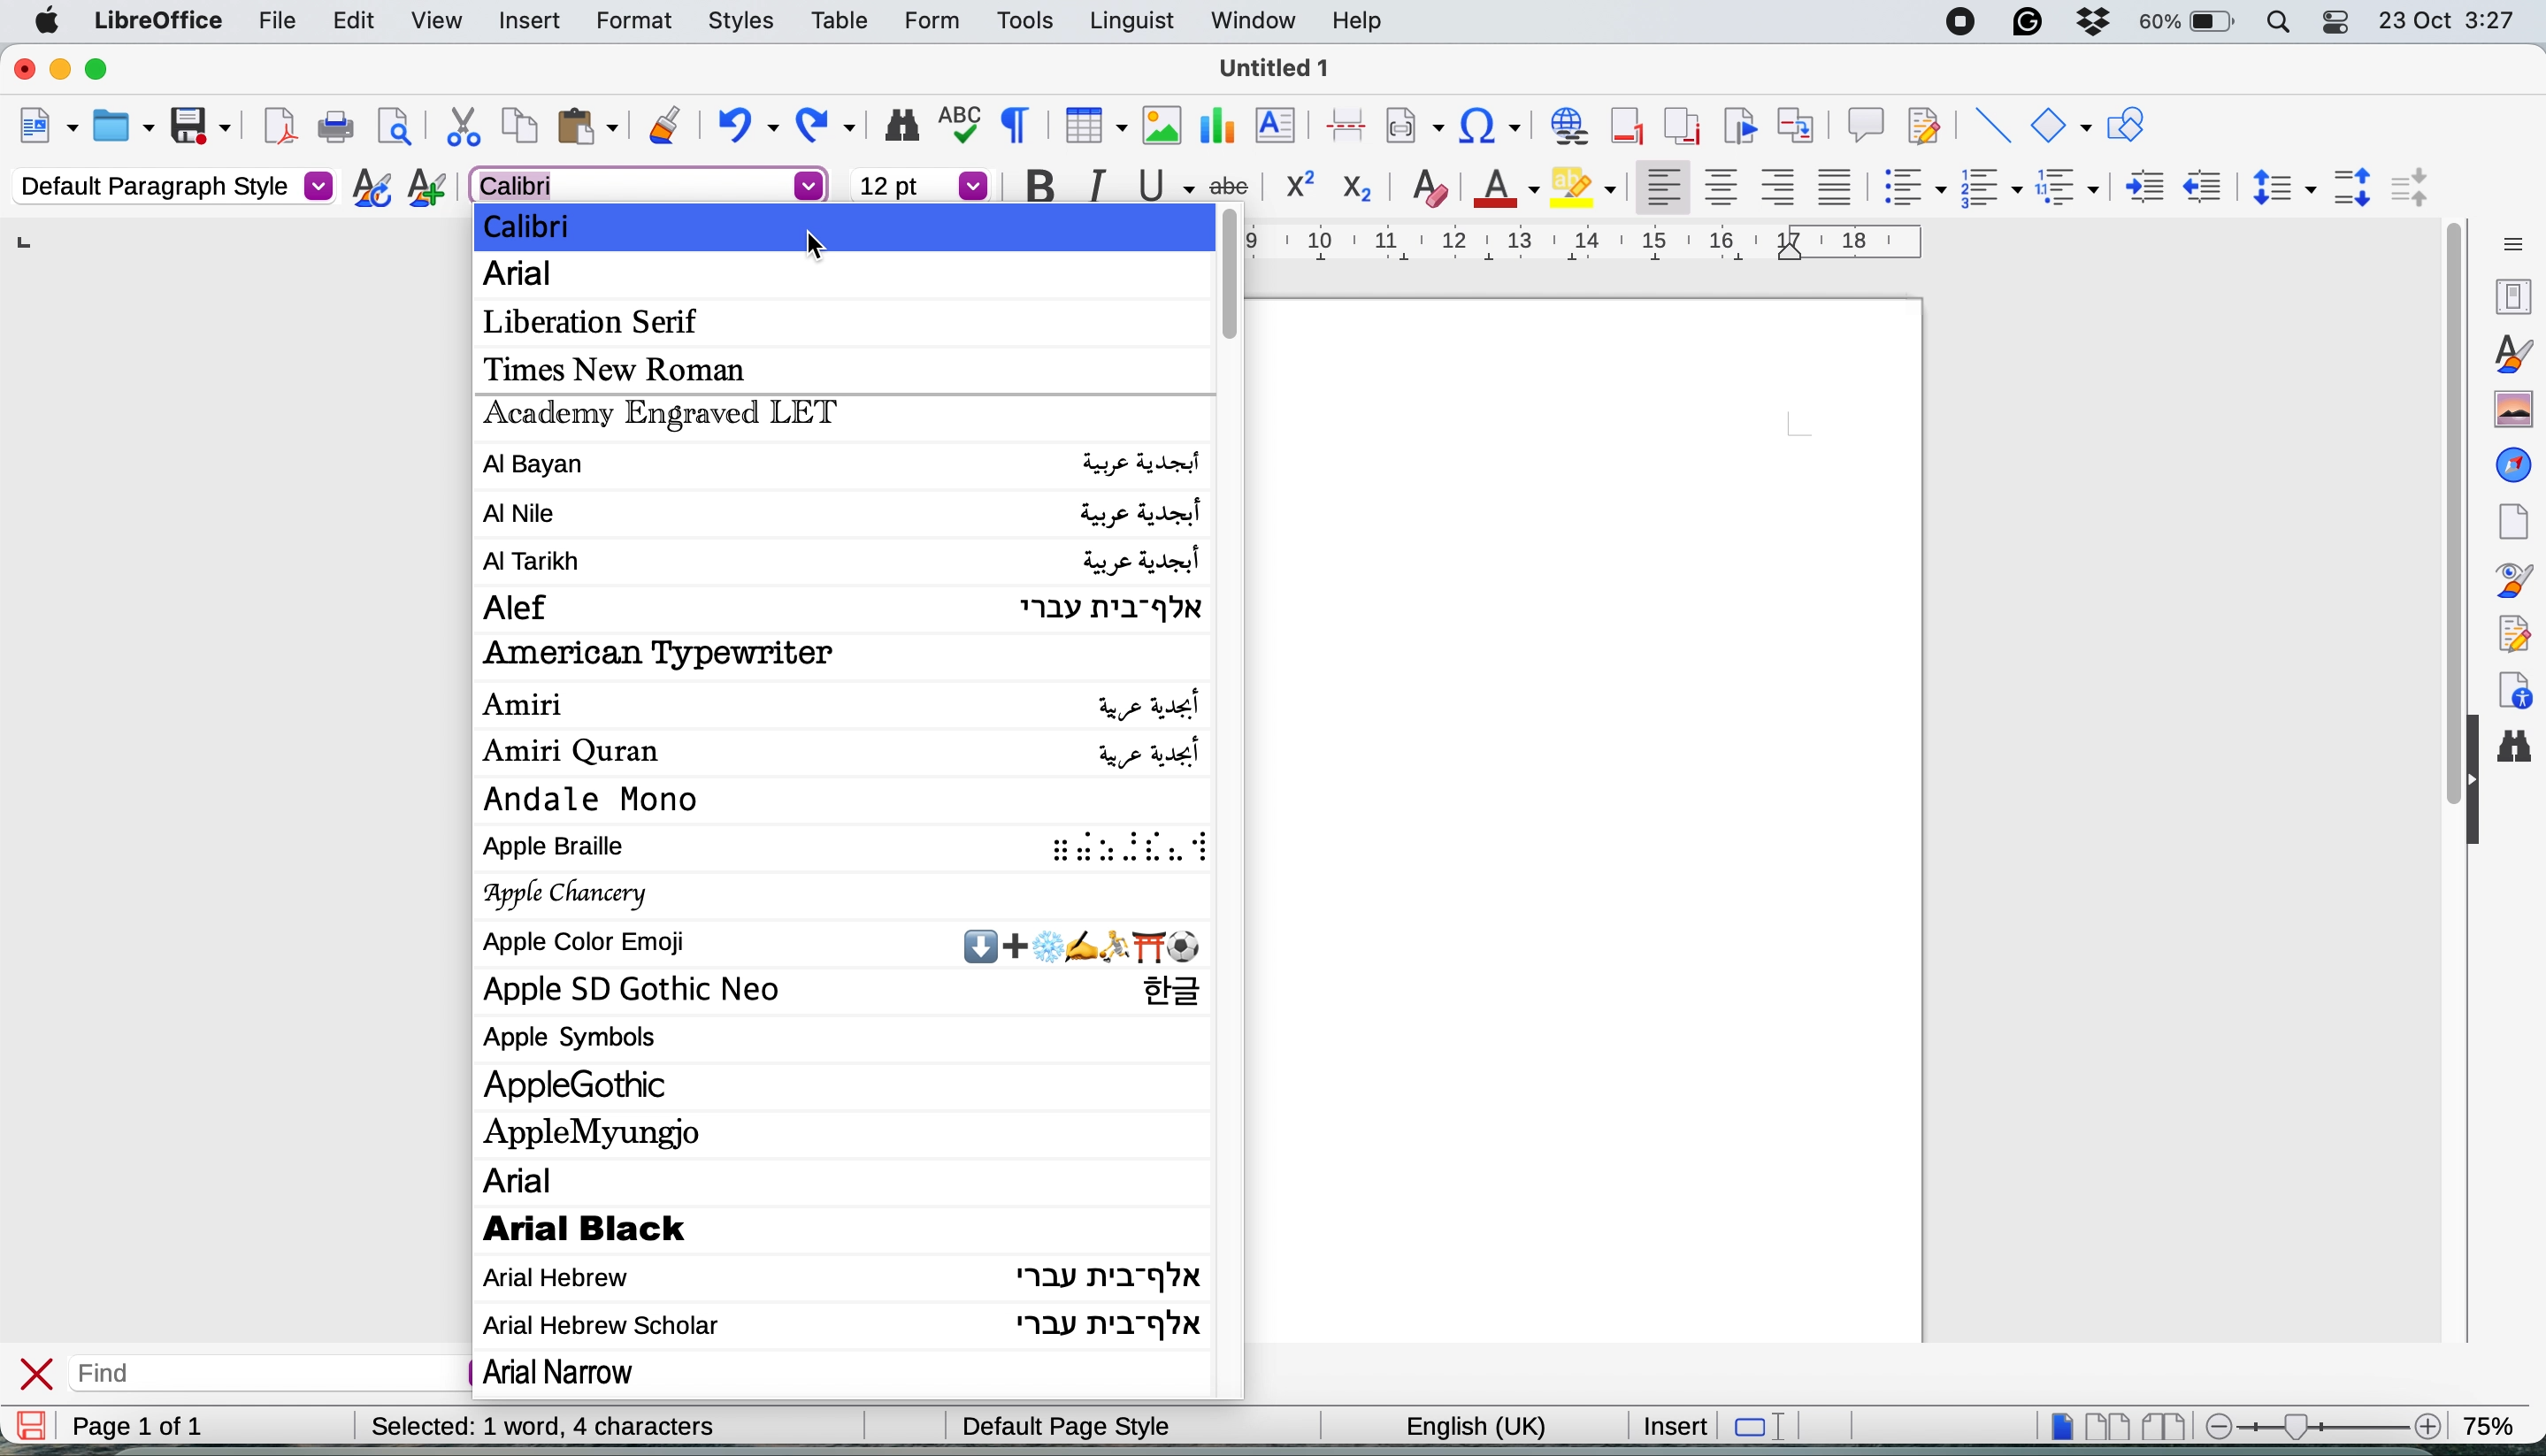 This screenshot has height=1456, width=2546. What do you see at coordinates (2186, 25) in the screenshot?
I see `battery` at bounding box center [2186, 25].